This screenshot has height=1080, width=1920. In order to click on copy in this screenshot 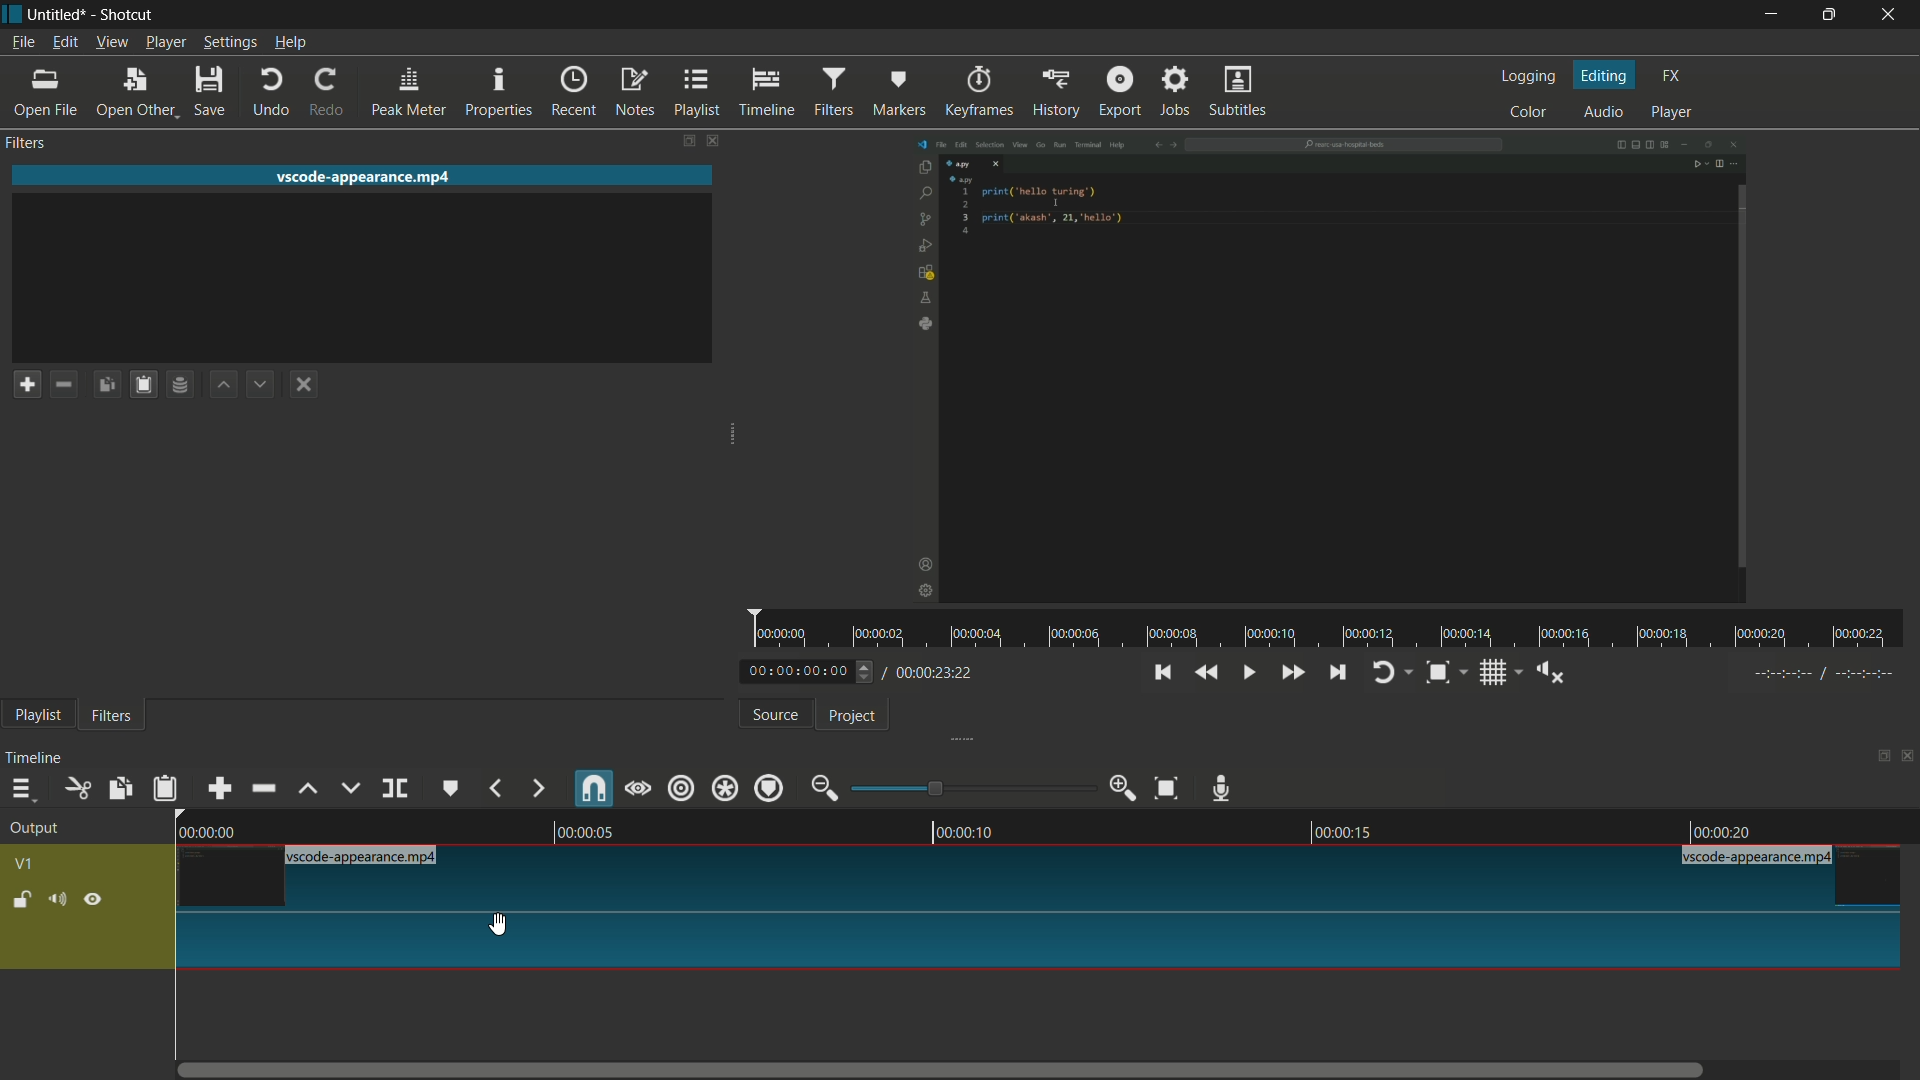, I will do `click(121, 789)`.